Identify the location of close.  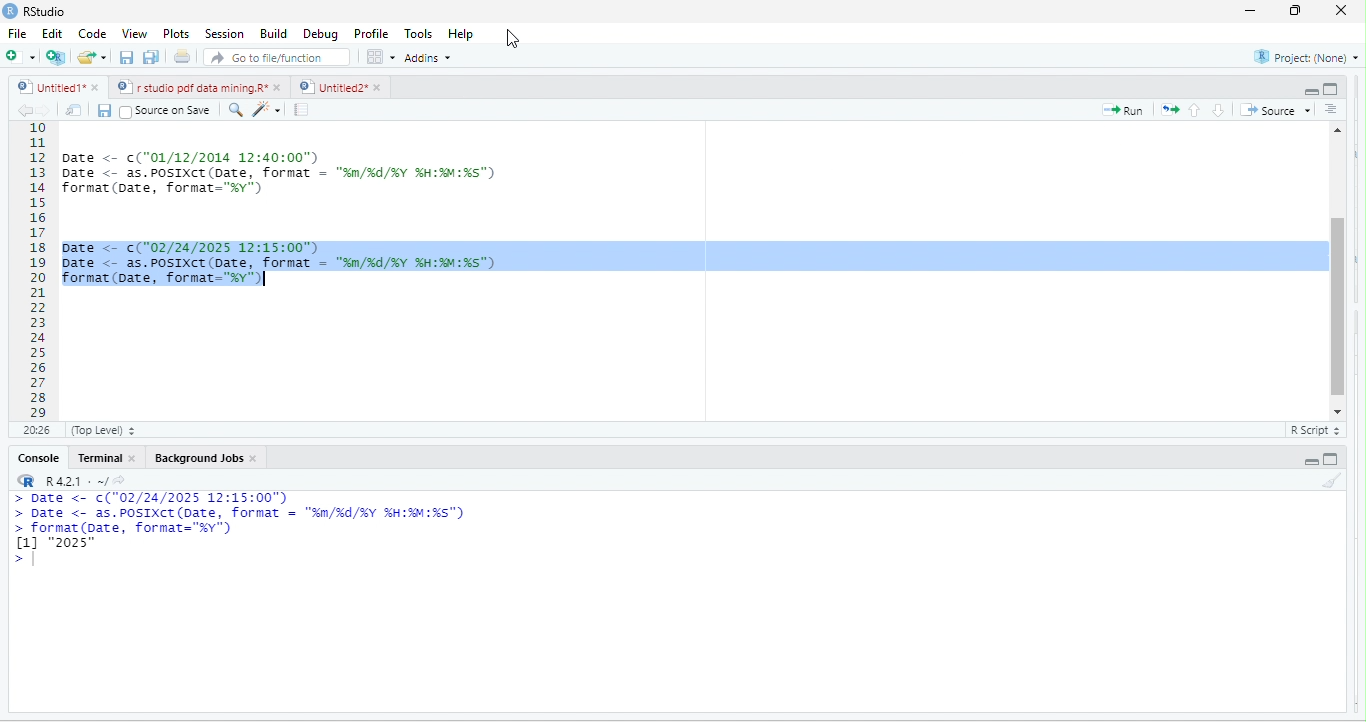
(380, 88).